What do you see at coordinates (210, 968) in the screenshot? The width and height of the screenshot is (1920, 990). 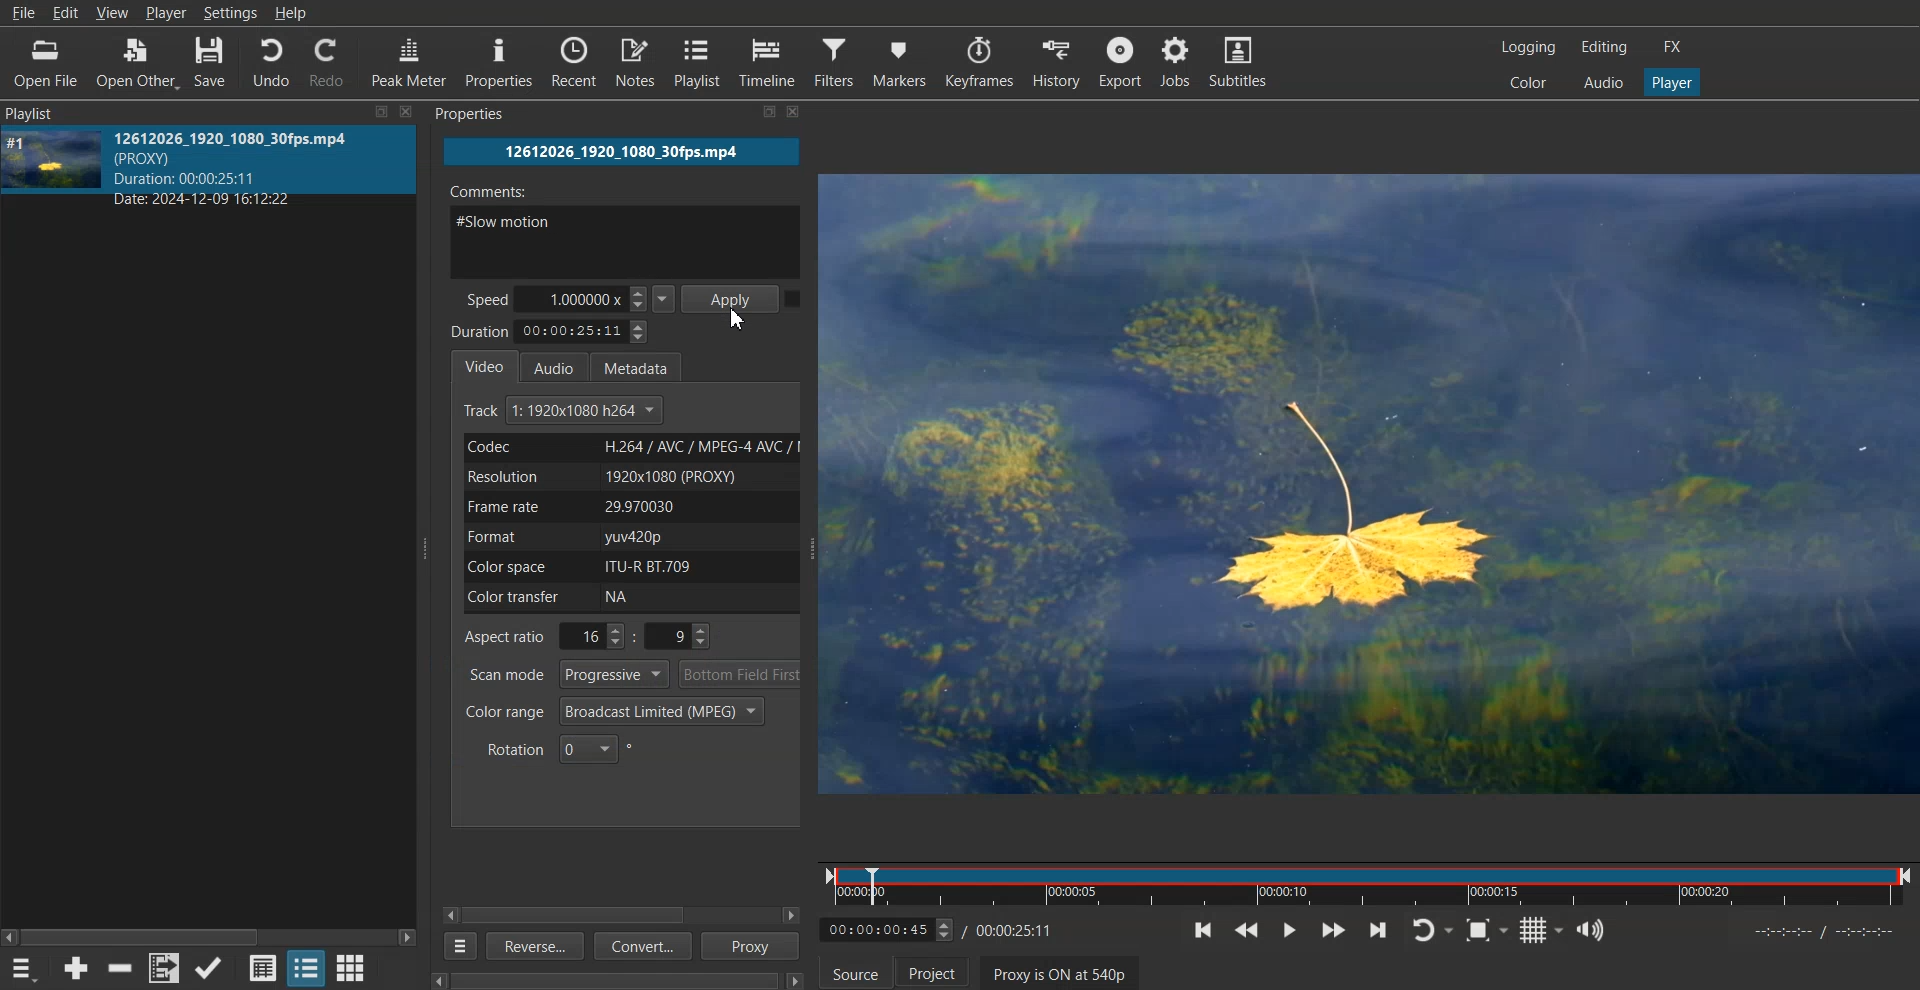 I see `Update` at bounding box center [210, 968].